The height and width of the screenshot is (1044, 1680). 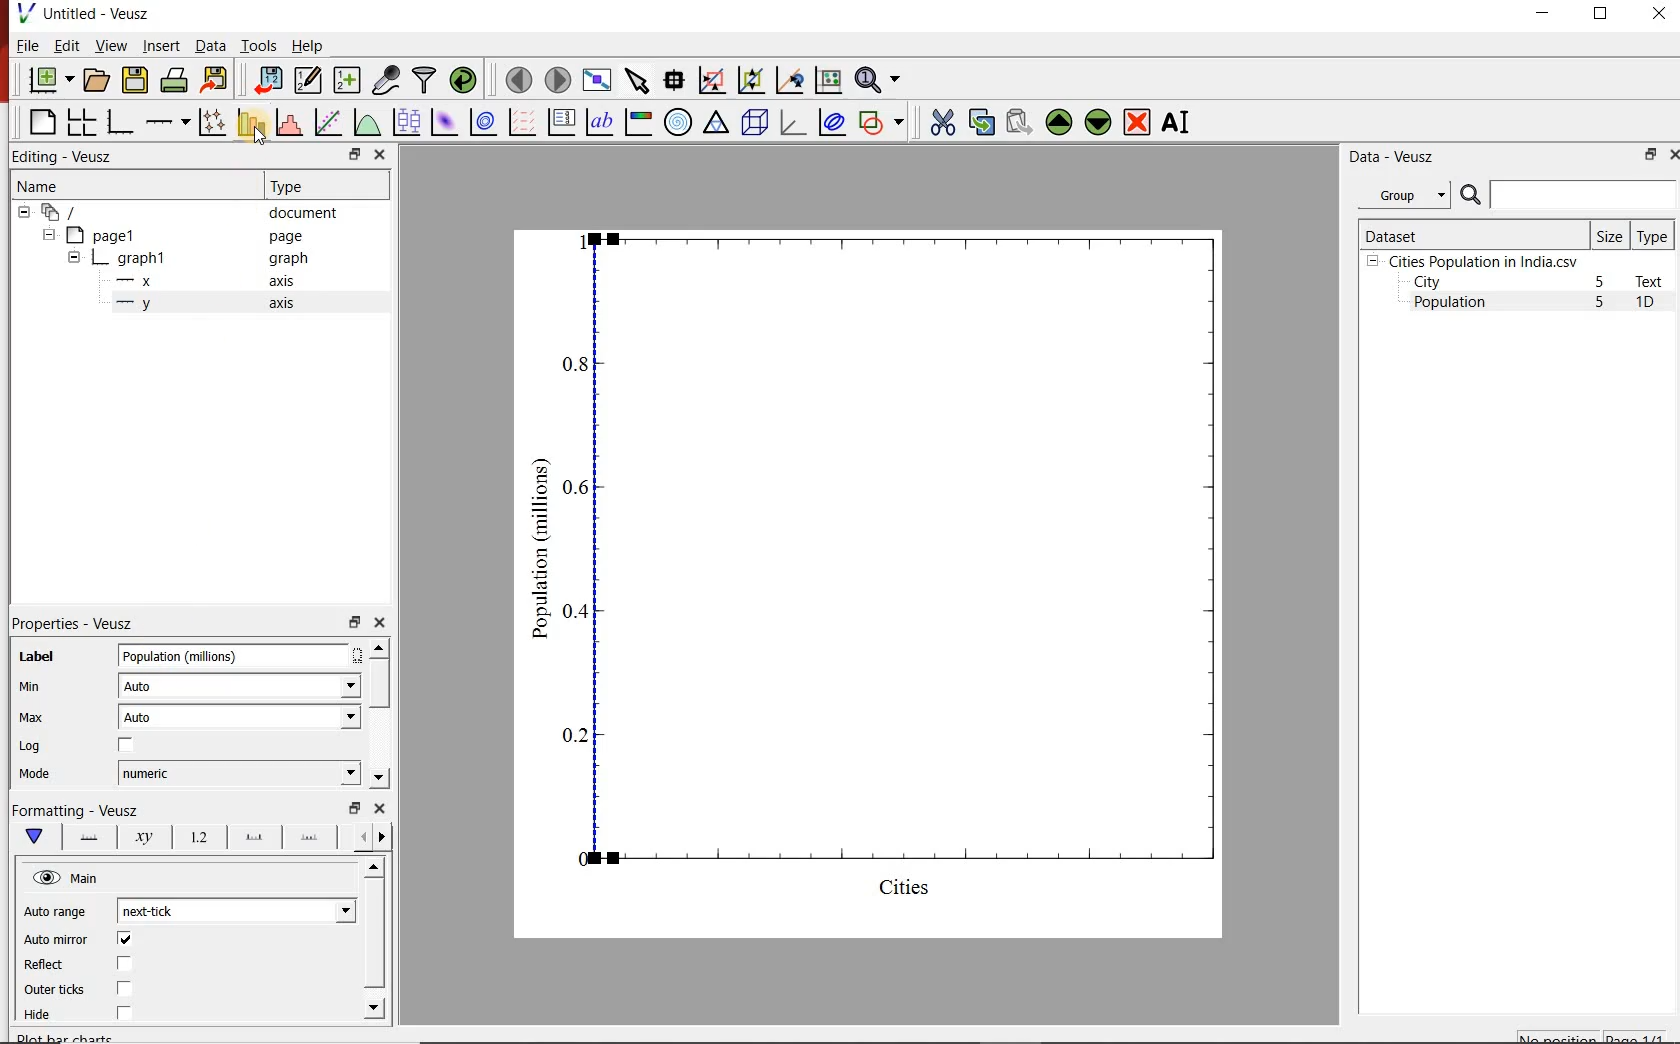 I want to click on restore, so click(x=353, y=621).